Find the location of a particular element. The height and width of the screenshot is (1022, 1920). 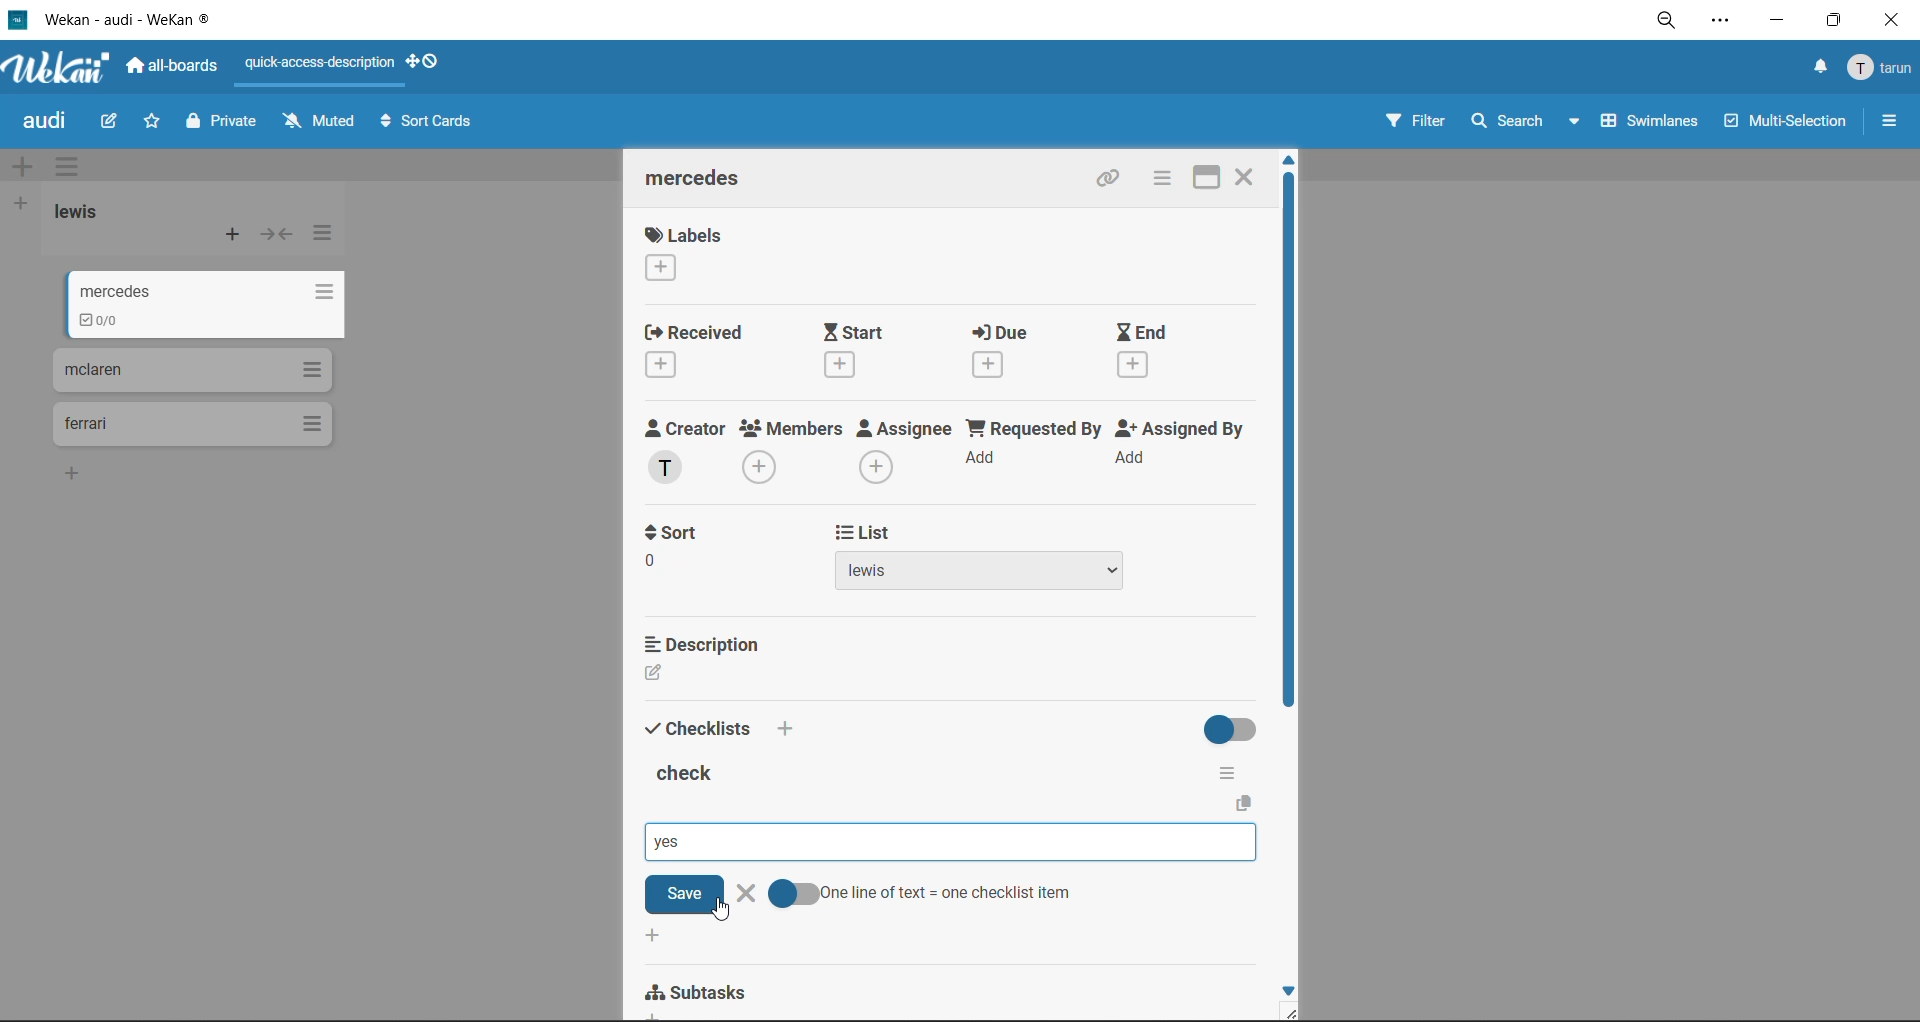

cards is located at coordinates (215, 290).